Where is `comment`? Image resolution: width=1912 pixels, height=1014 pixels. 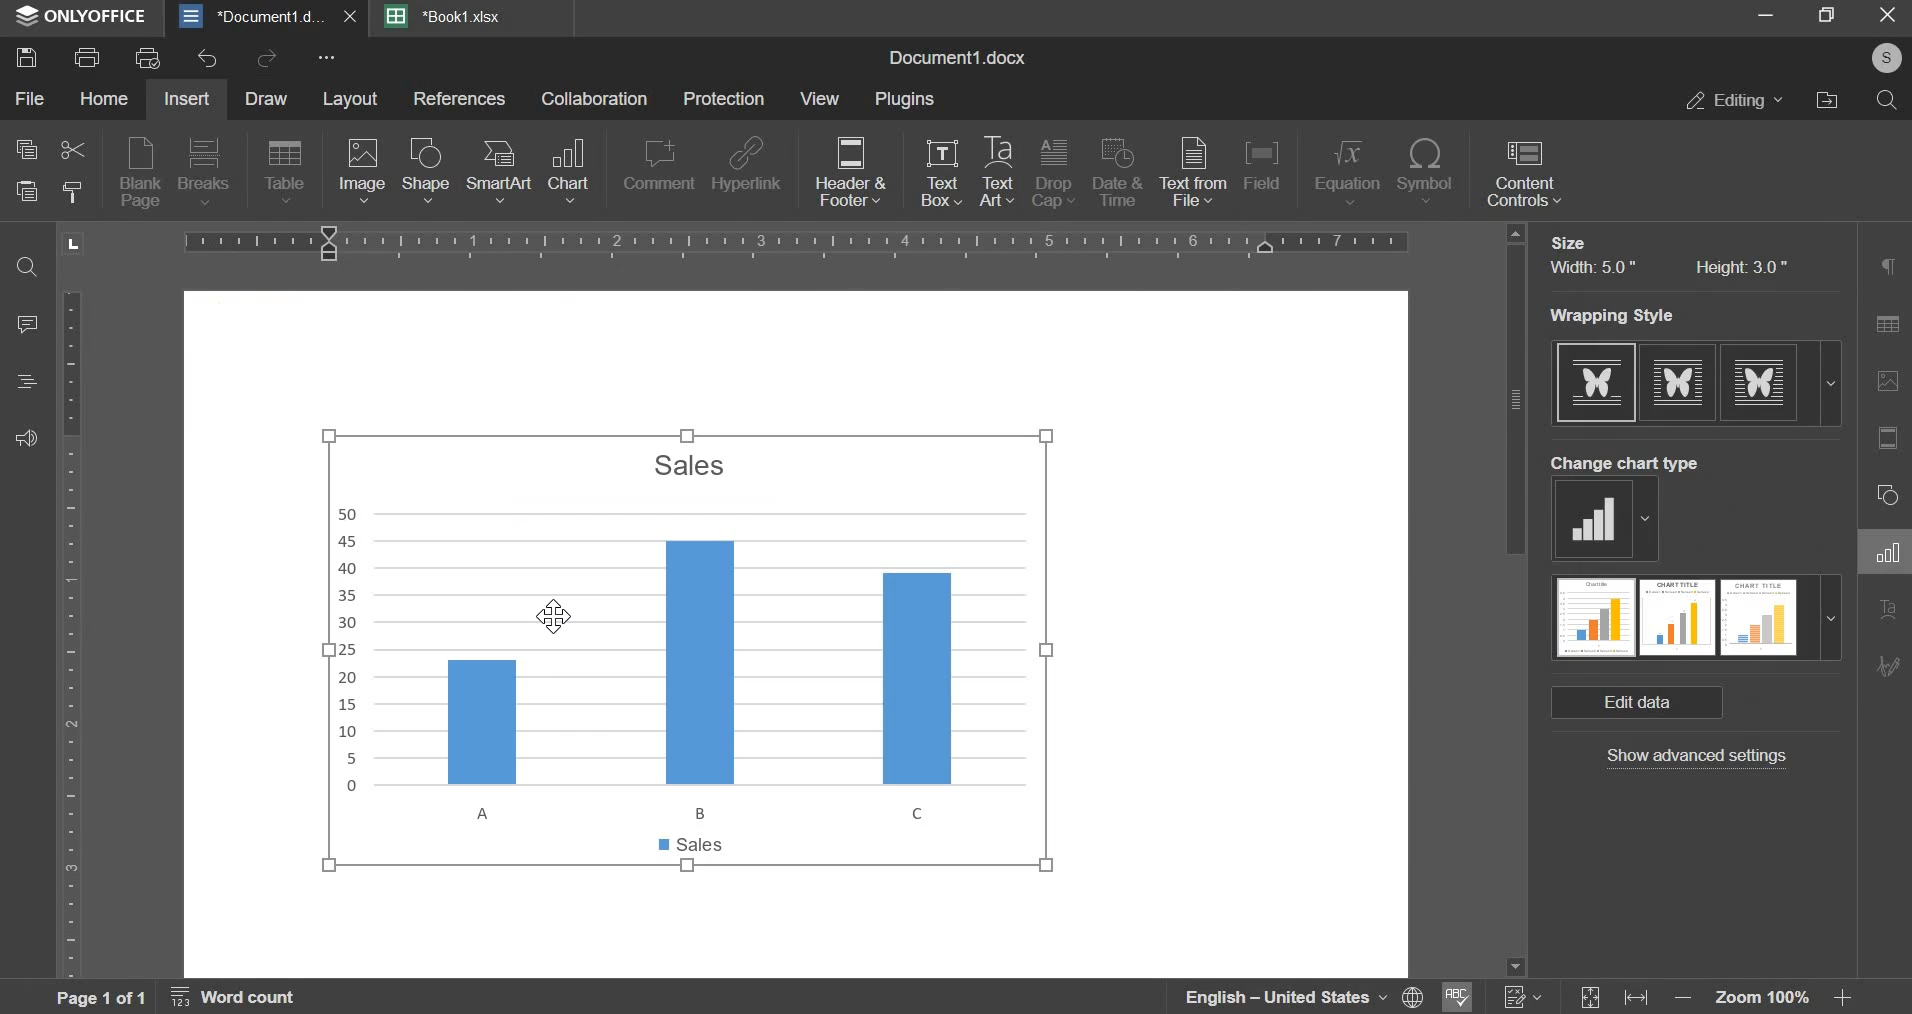 comment is located at coordinates (657, 169).